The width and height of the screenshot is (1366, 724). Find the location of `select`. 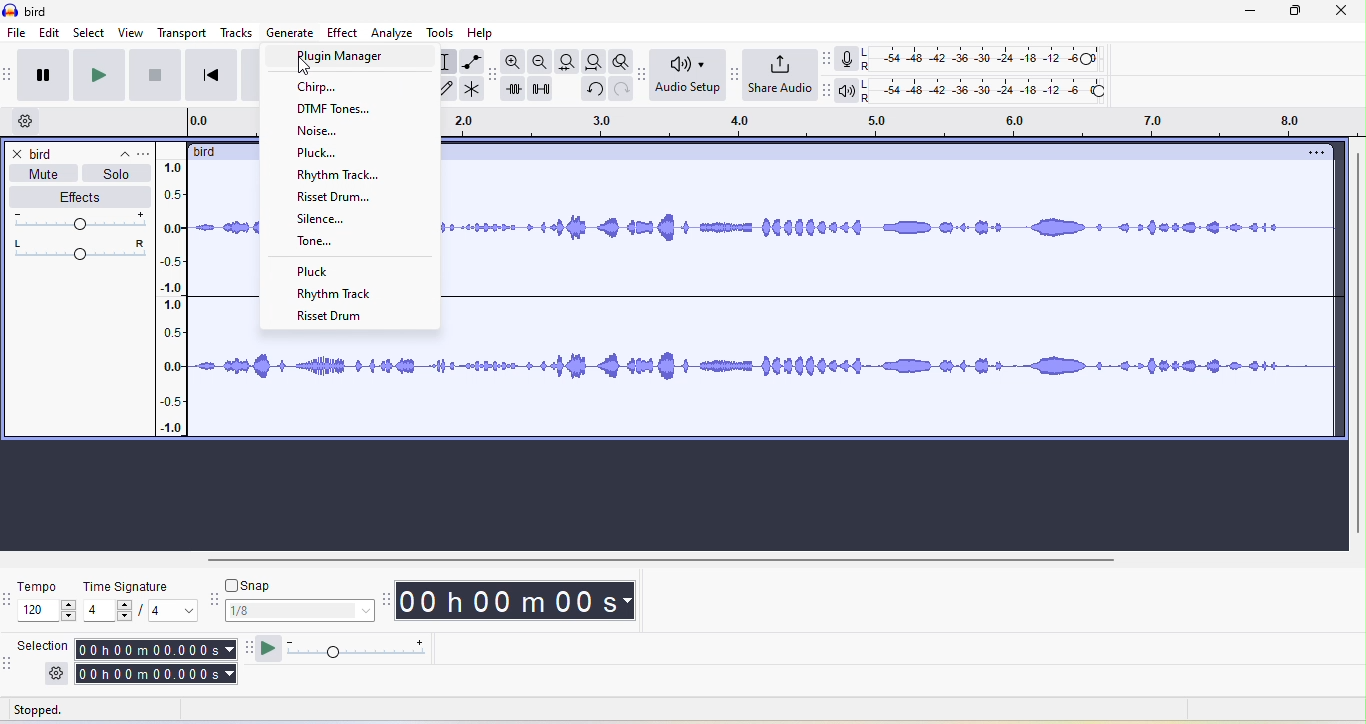

select is located at coordinates (92, 35).